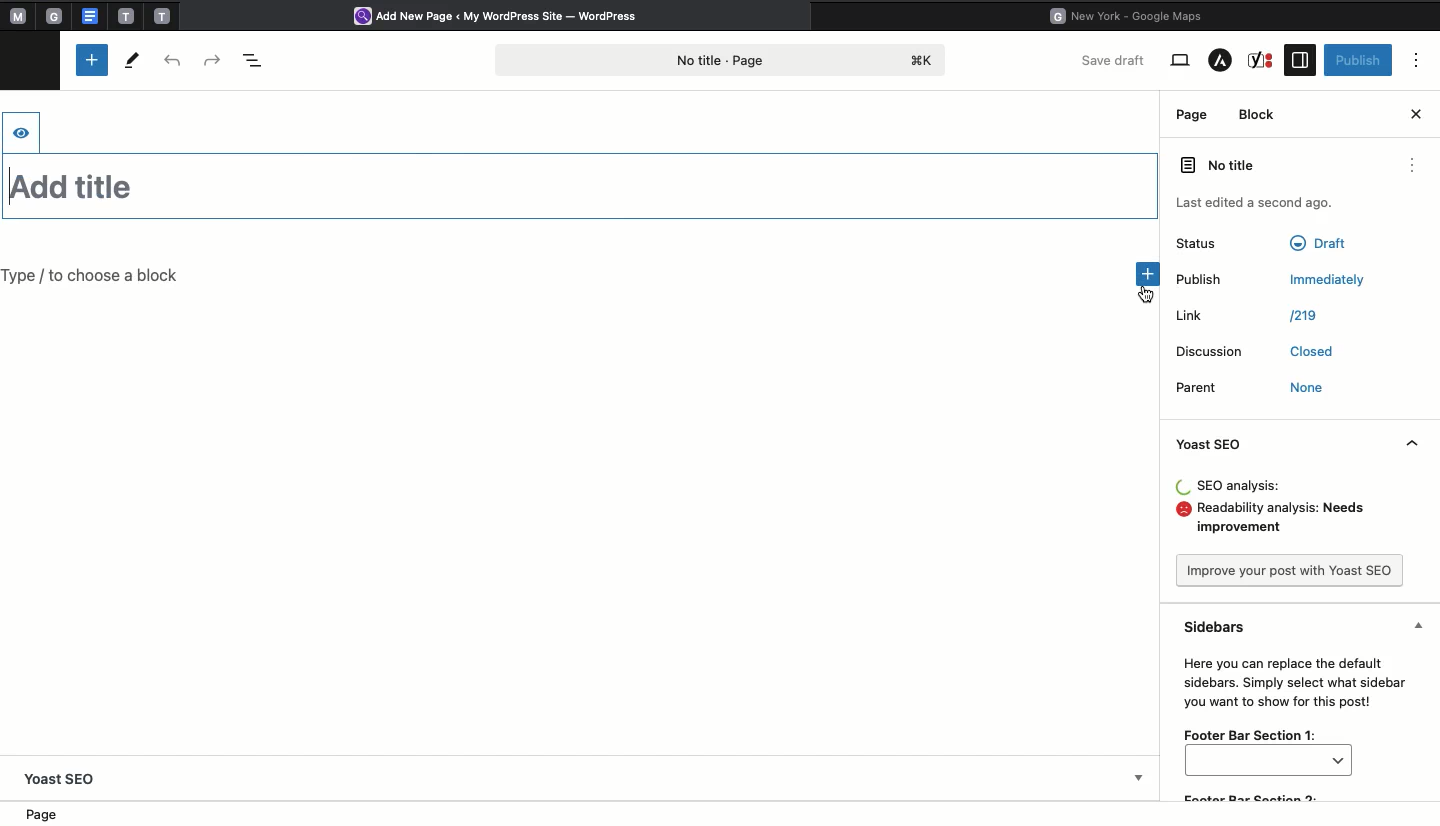  Describe the element at coordinates (1263, 118) in the screenshot. I see `Block` at that location.